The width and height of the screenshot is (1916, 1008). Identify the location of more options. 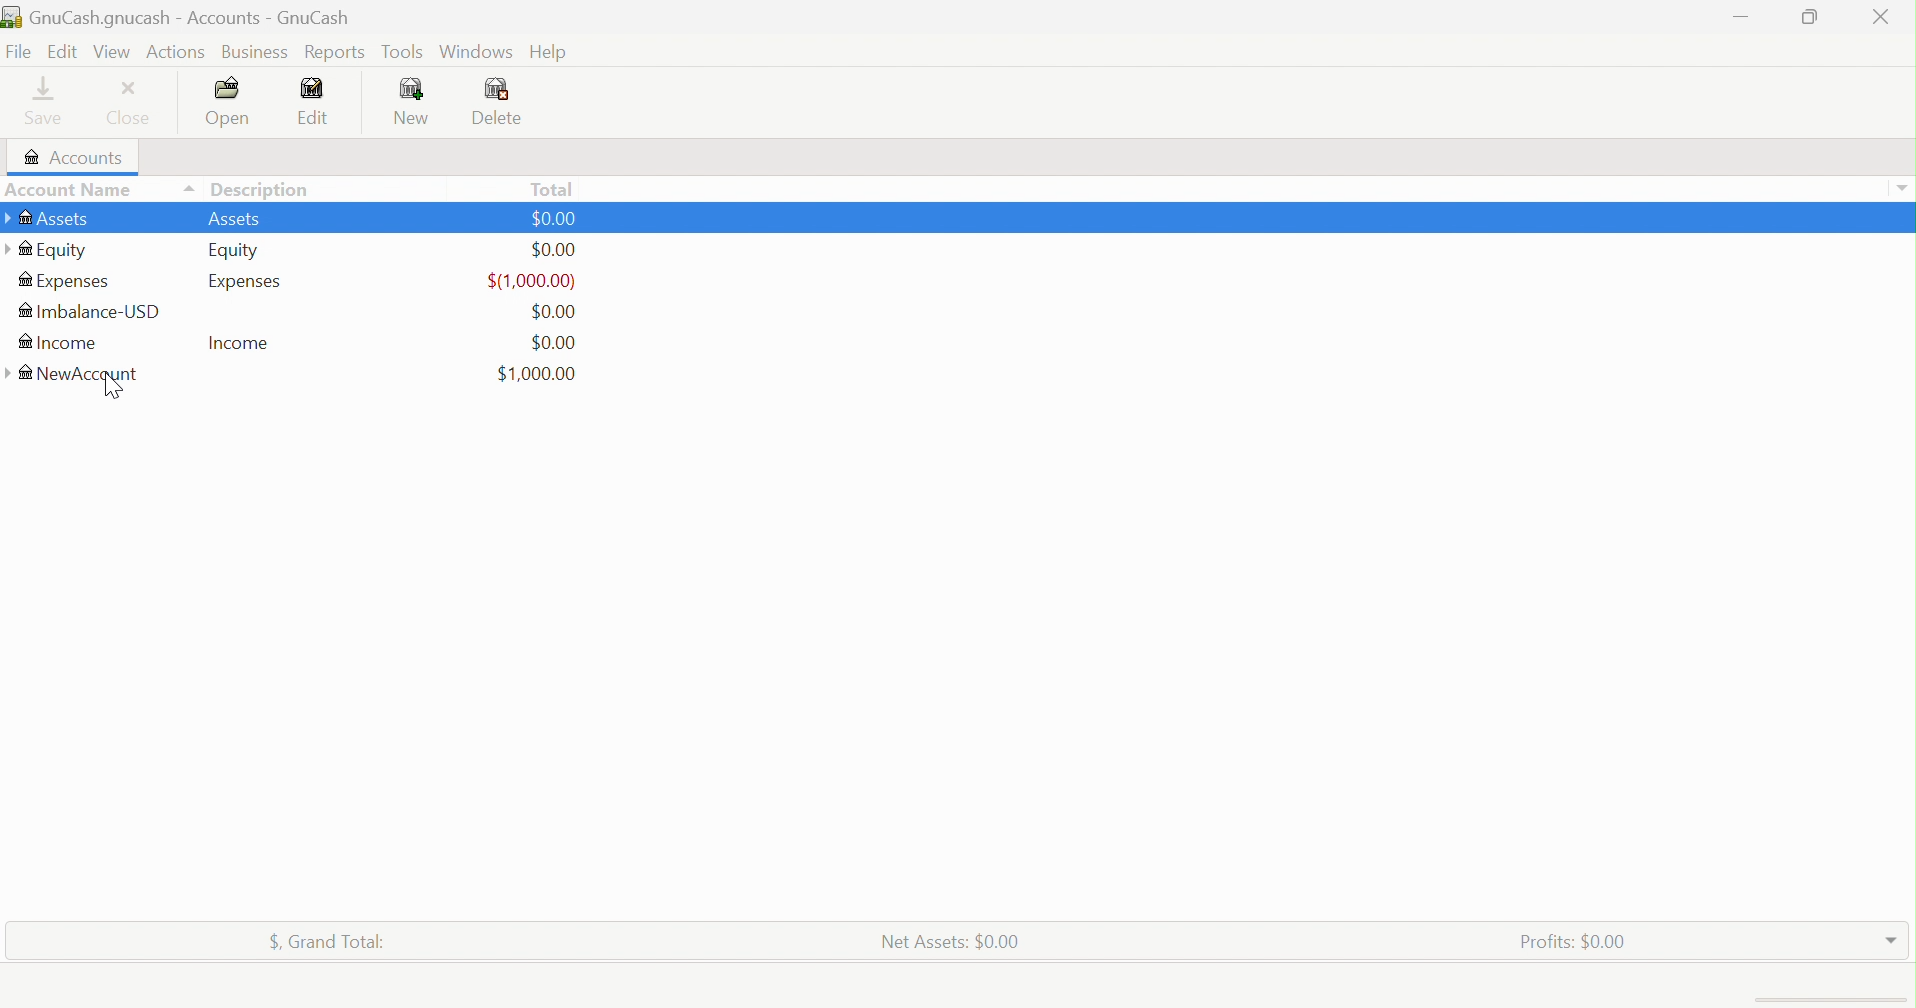
(1901, 186).